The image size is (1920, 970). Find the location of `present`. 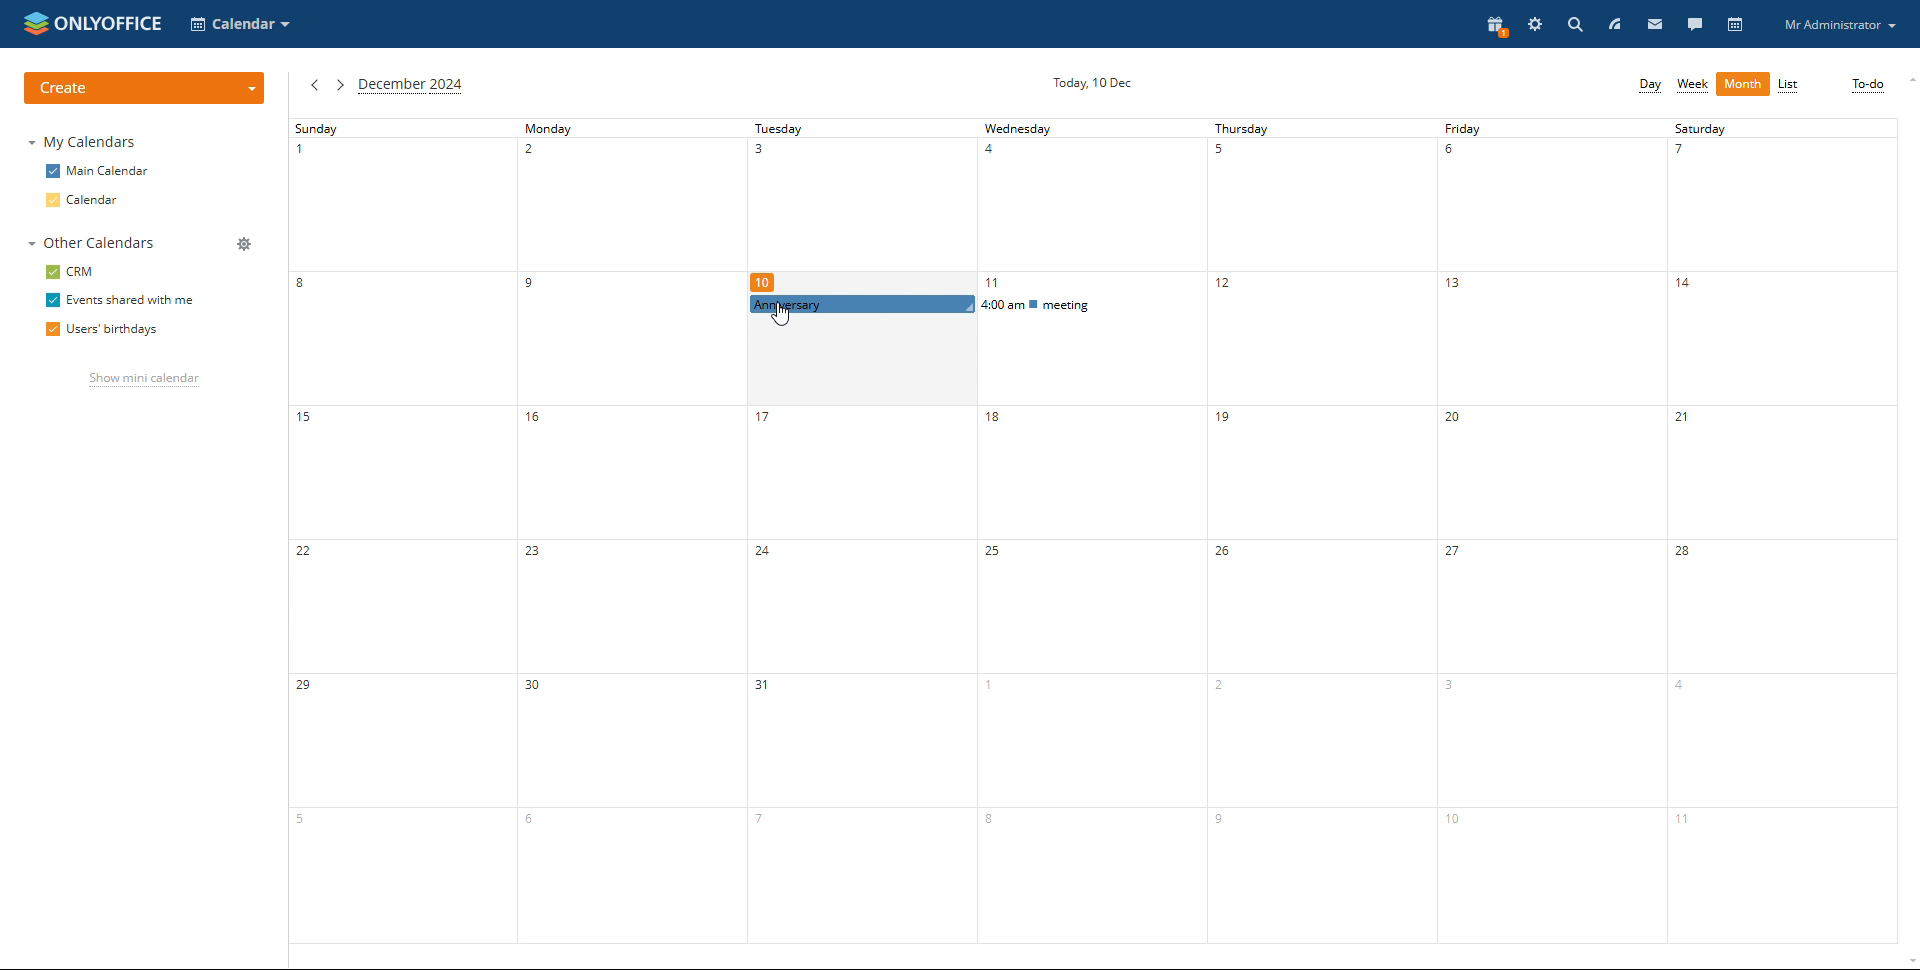

present is located at coordinates (1493, 27).